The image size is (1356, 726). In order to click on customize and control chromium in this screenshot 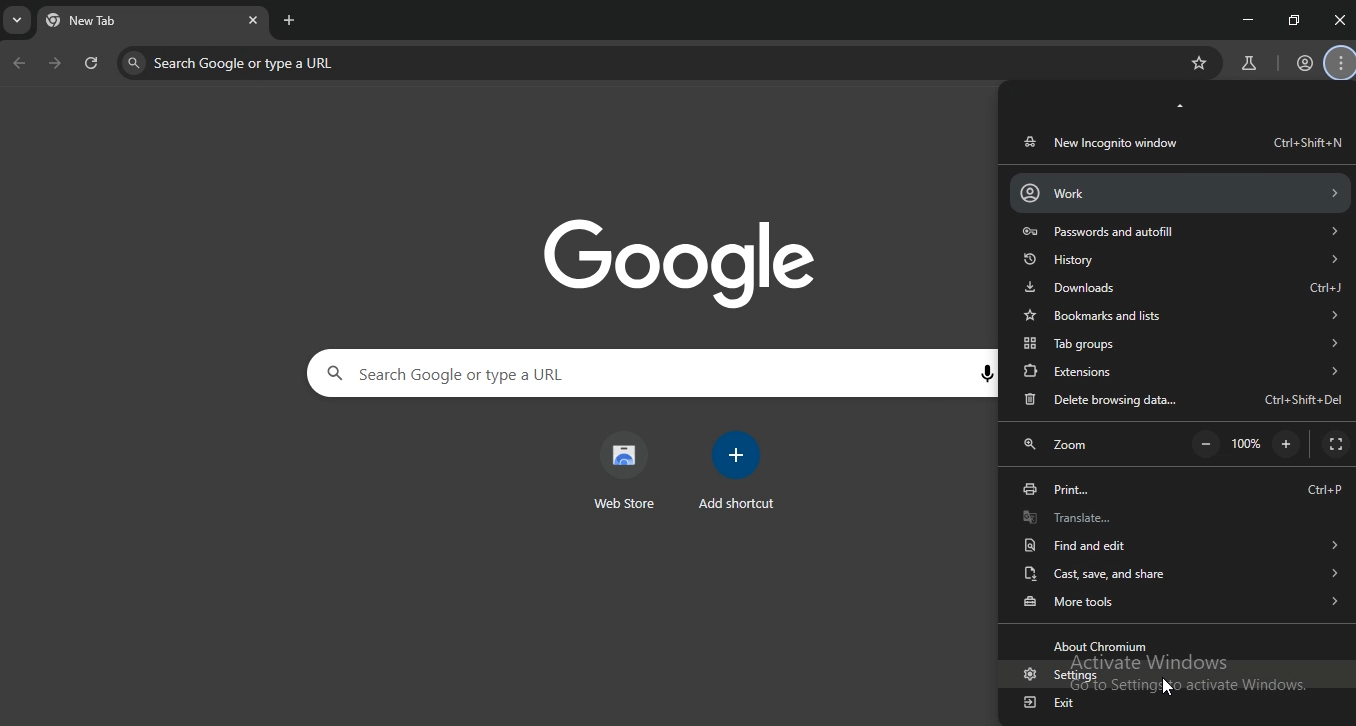, I will do `click(1342, 64)`.